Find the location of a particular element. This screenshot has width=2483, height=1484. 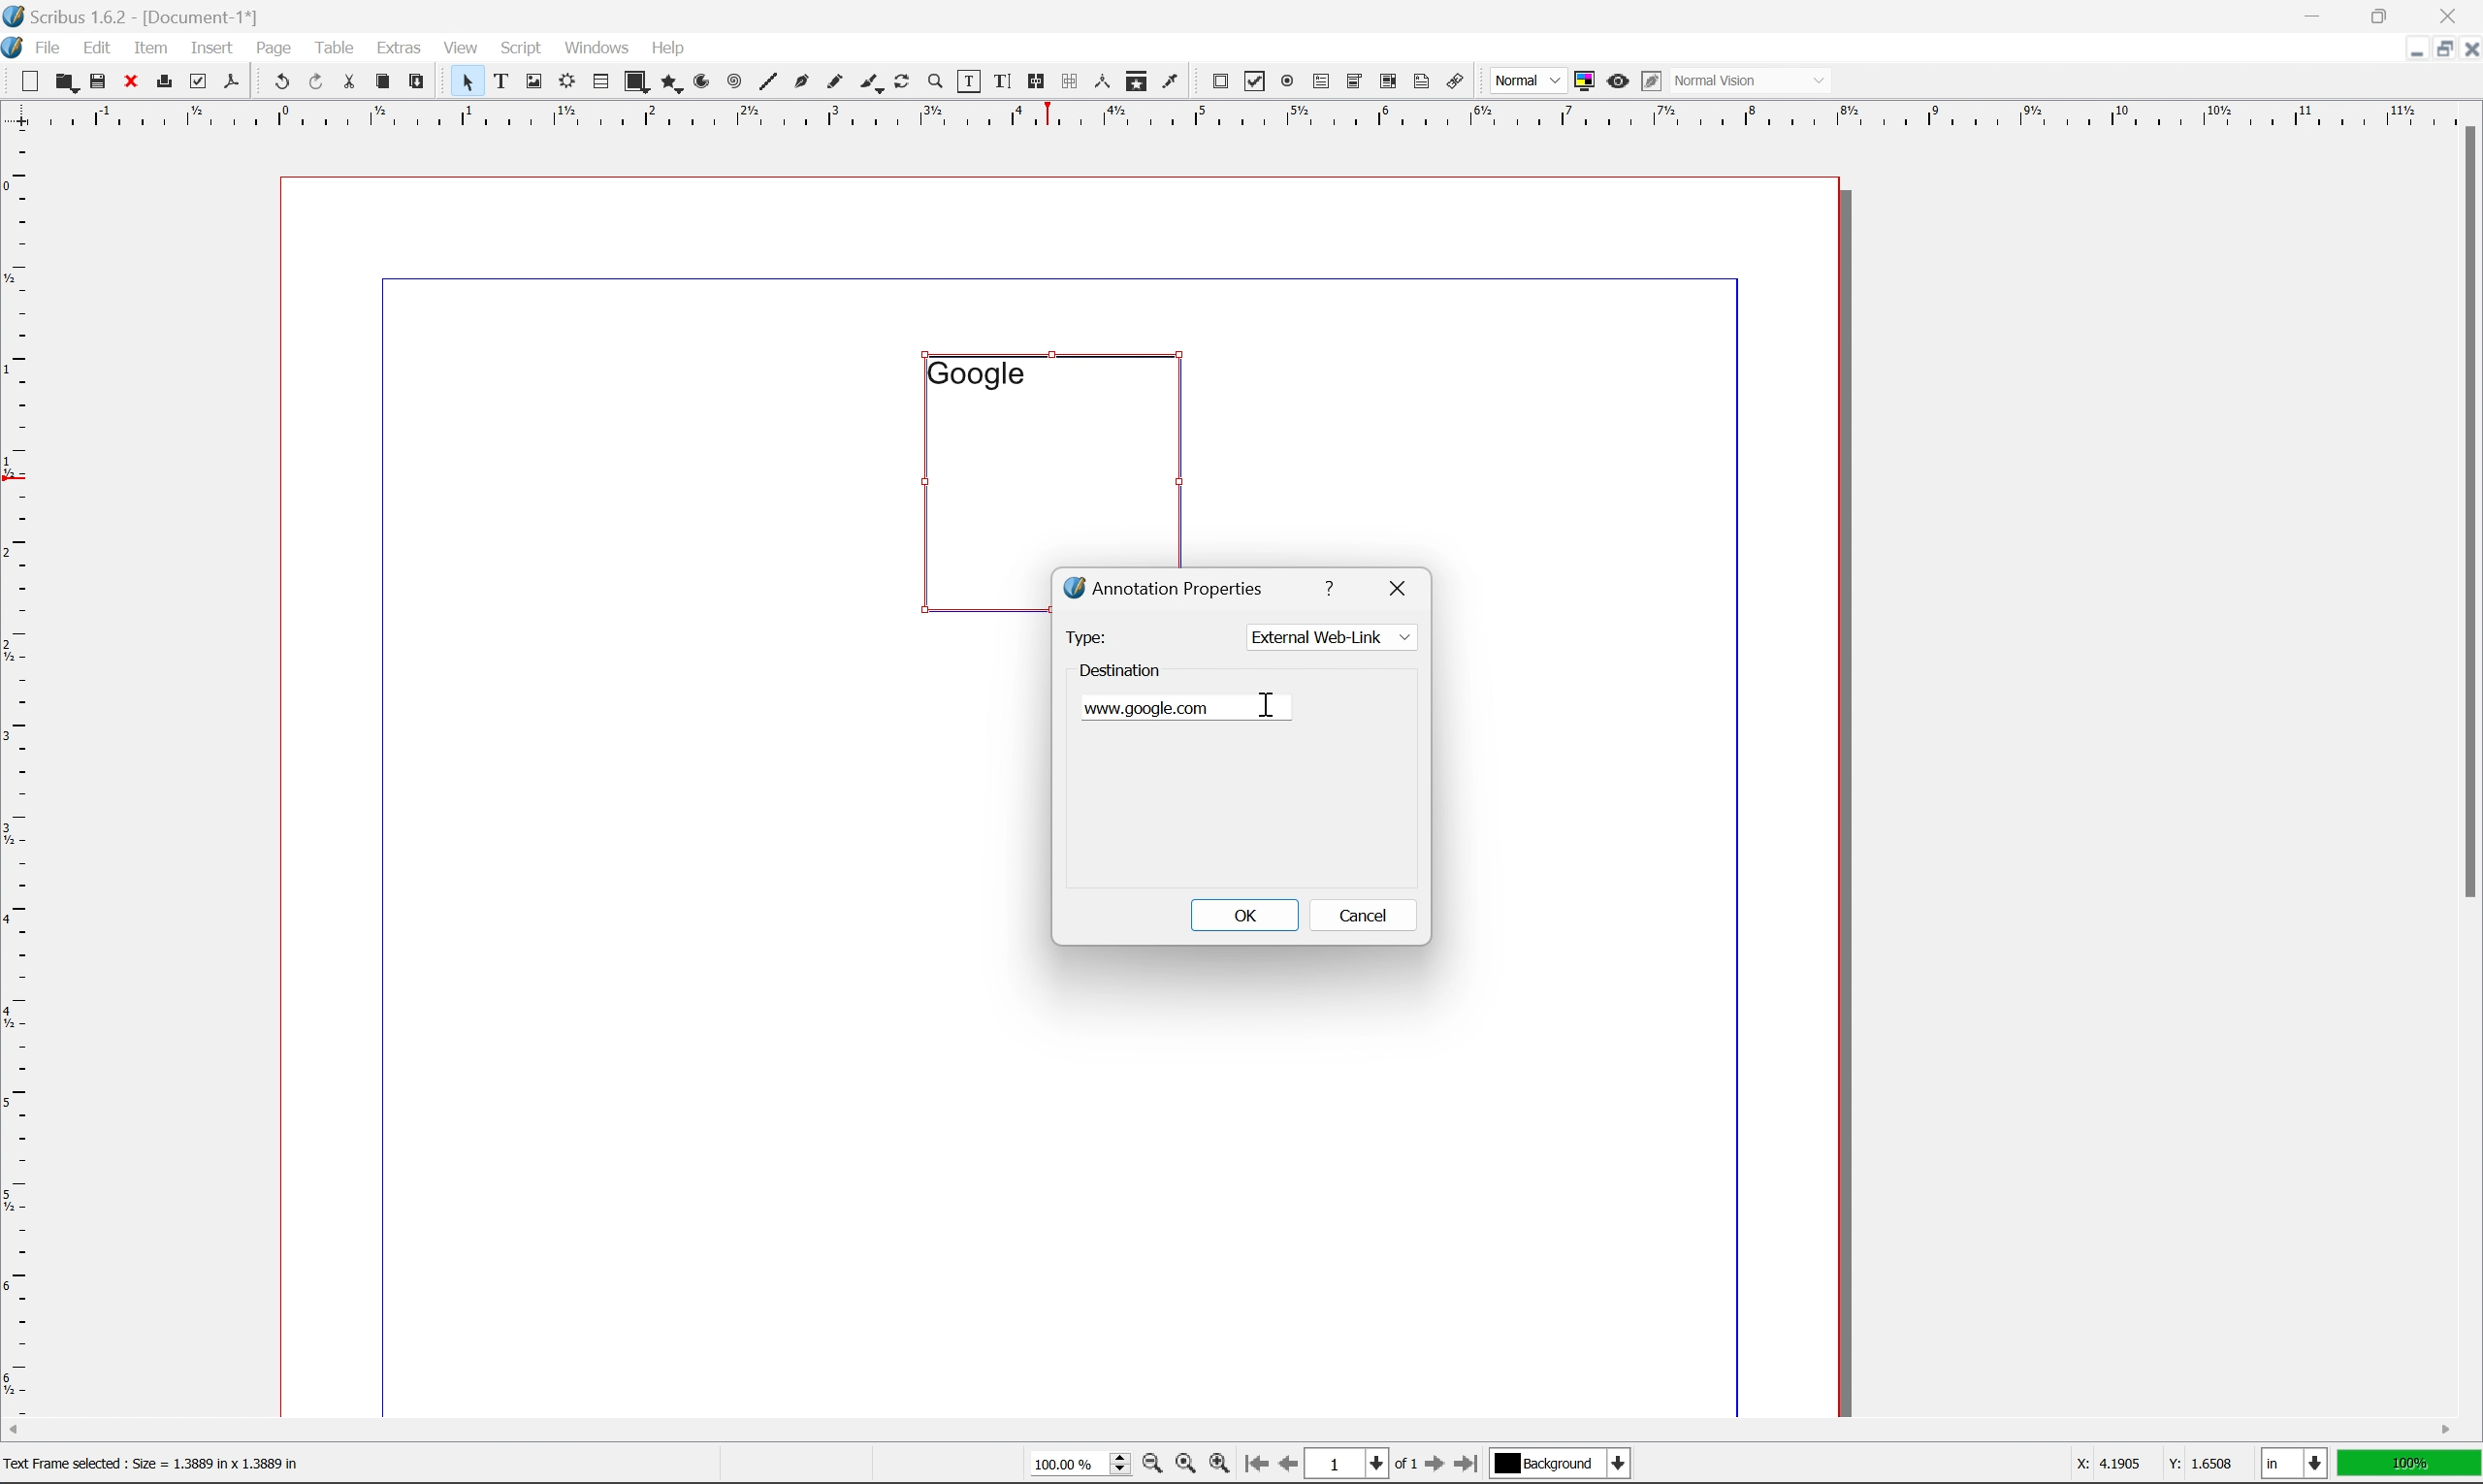

edit contents of frame is located at coordinates (967, 80).